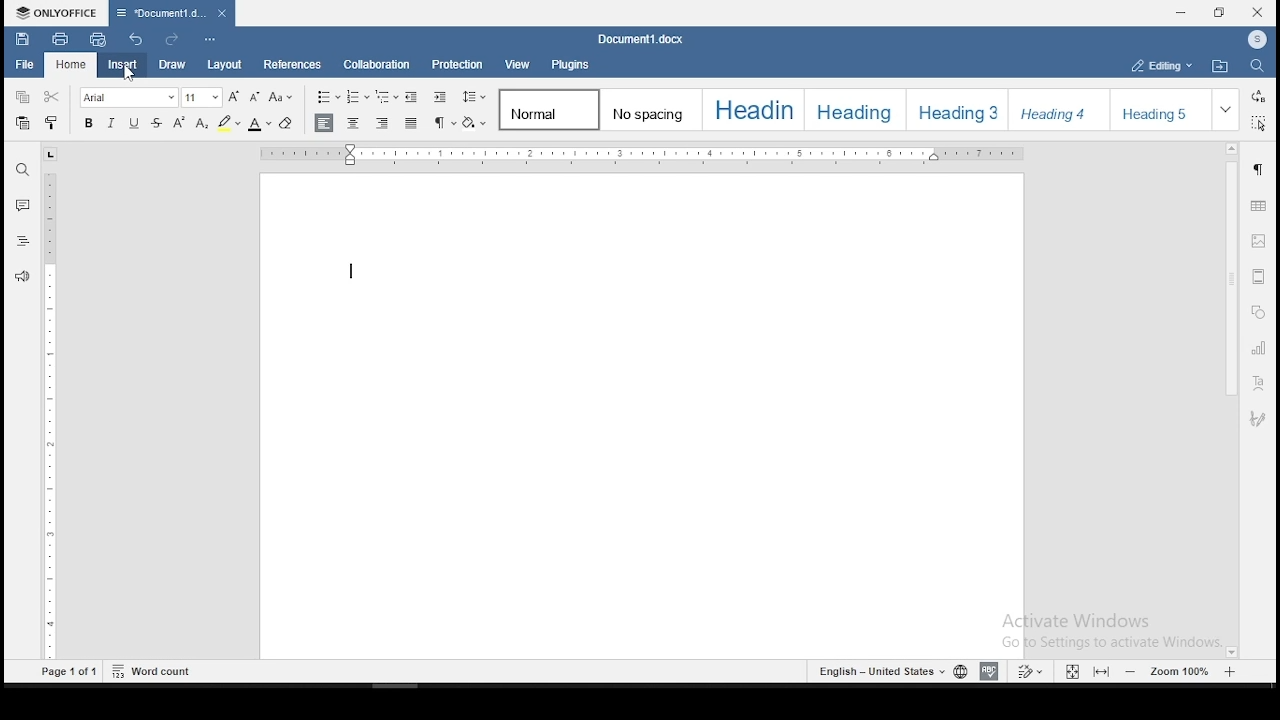 The height and width of the screenshot is (720, 1280). What do you see at coordinates (1255, 67) in the screenshot?
I see `find` at bounding box center [1255, 67].